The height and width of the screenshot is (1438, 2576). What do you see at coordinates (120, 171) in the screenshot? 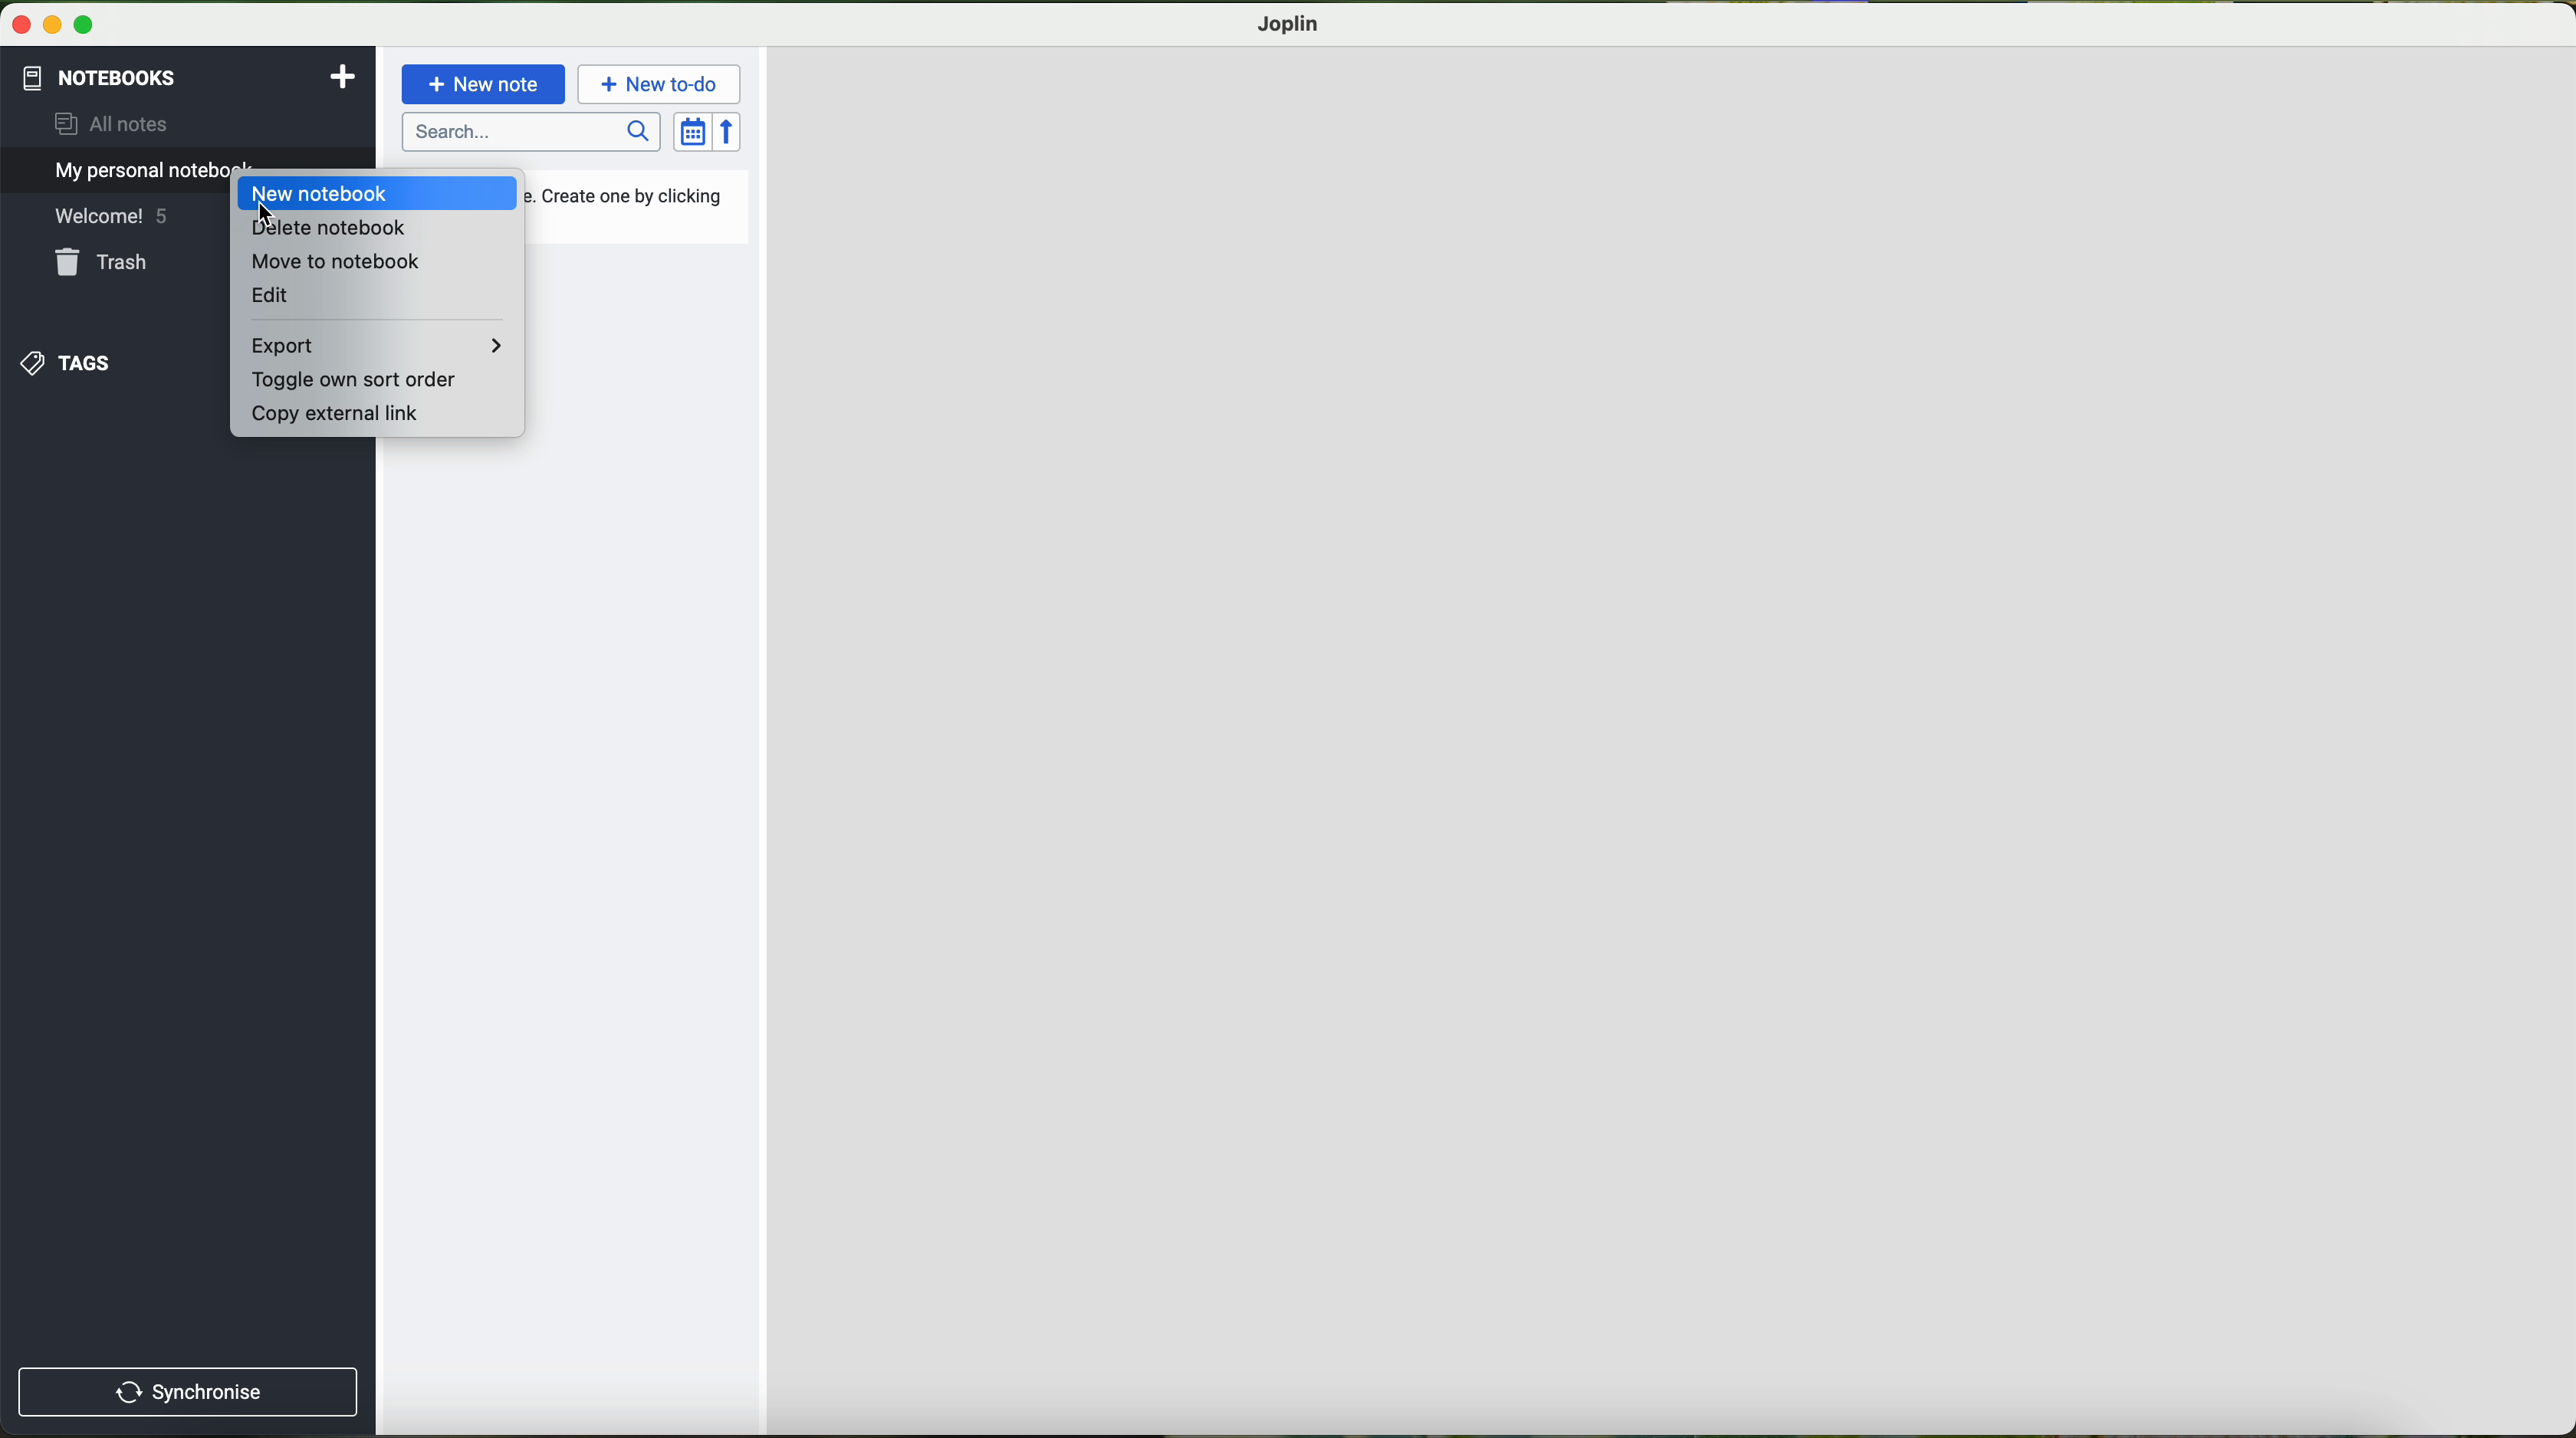
I see `my personal notebook` at bounding box center [120, 171].